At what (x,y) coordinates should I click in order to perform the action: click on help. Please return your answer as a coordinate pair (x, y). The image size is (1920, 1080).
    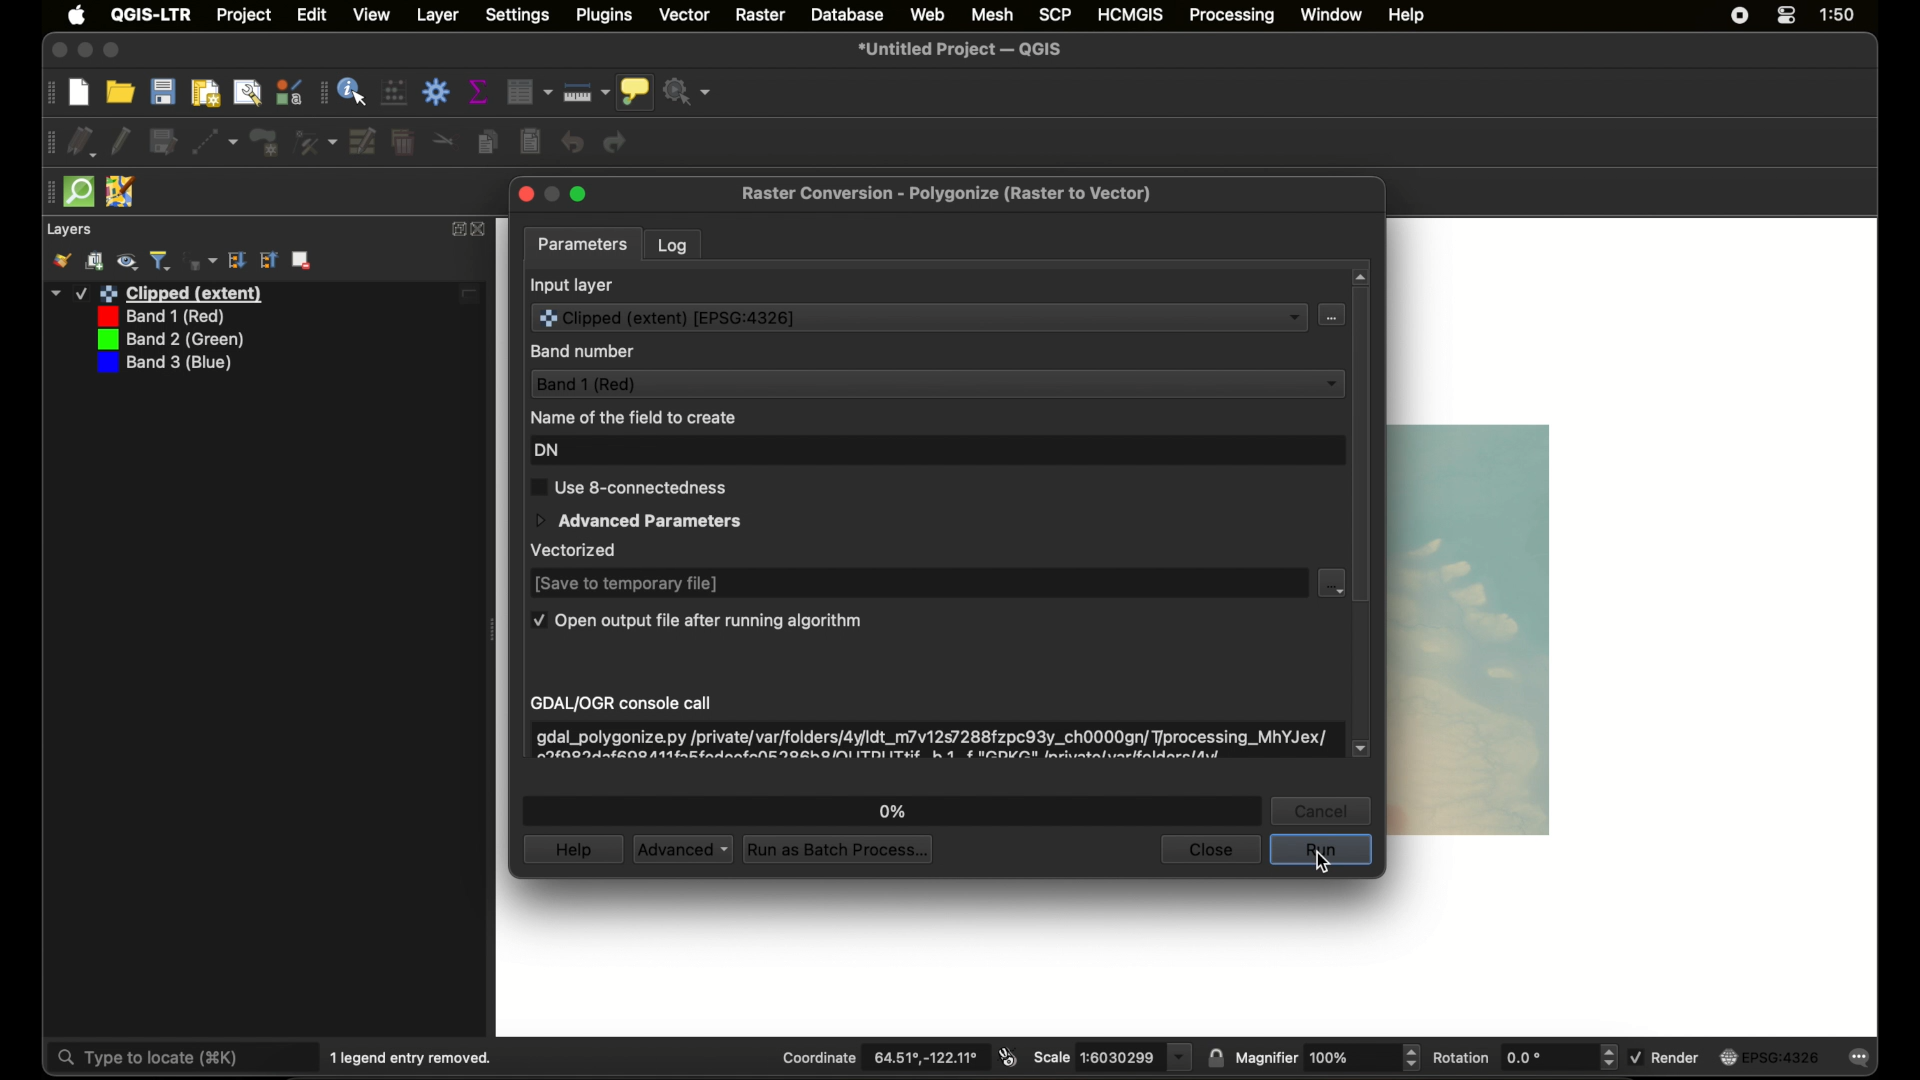
    Looking at the image, I should click on (1406, 16).